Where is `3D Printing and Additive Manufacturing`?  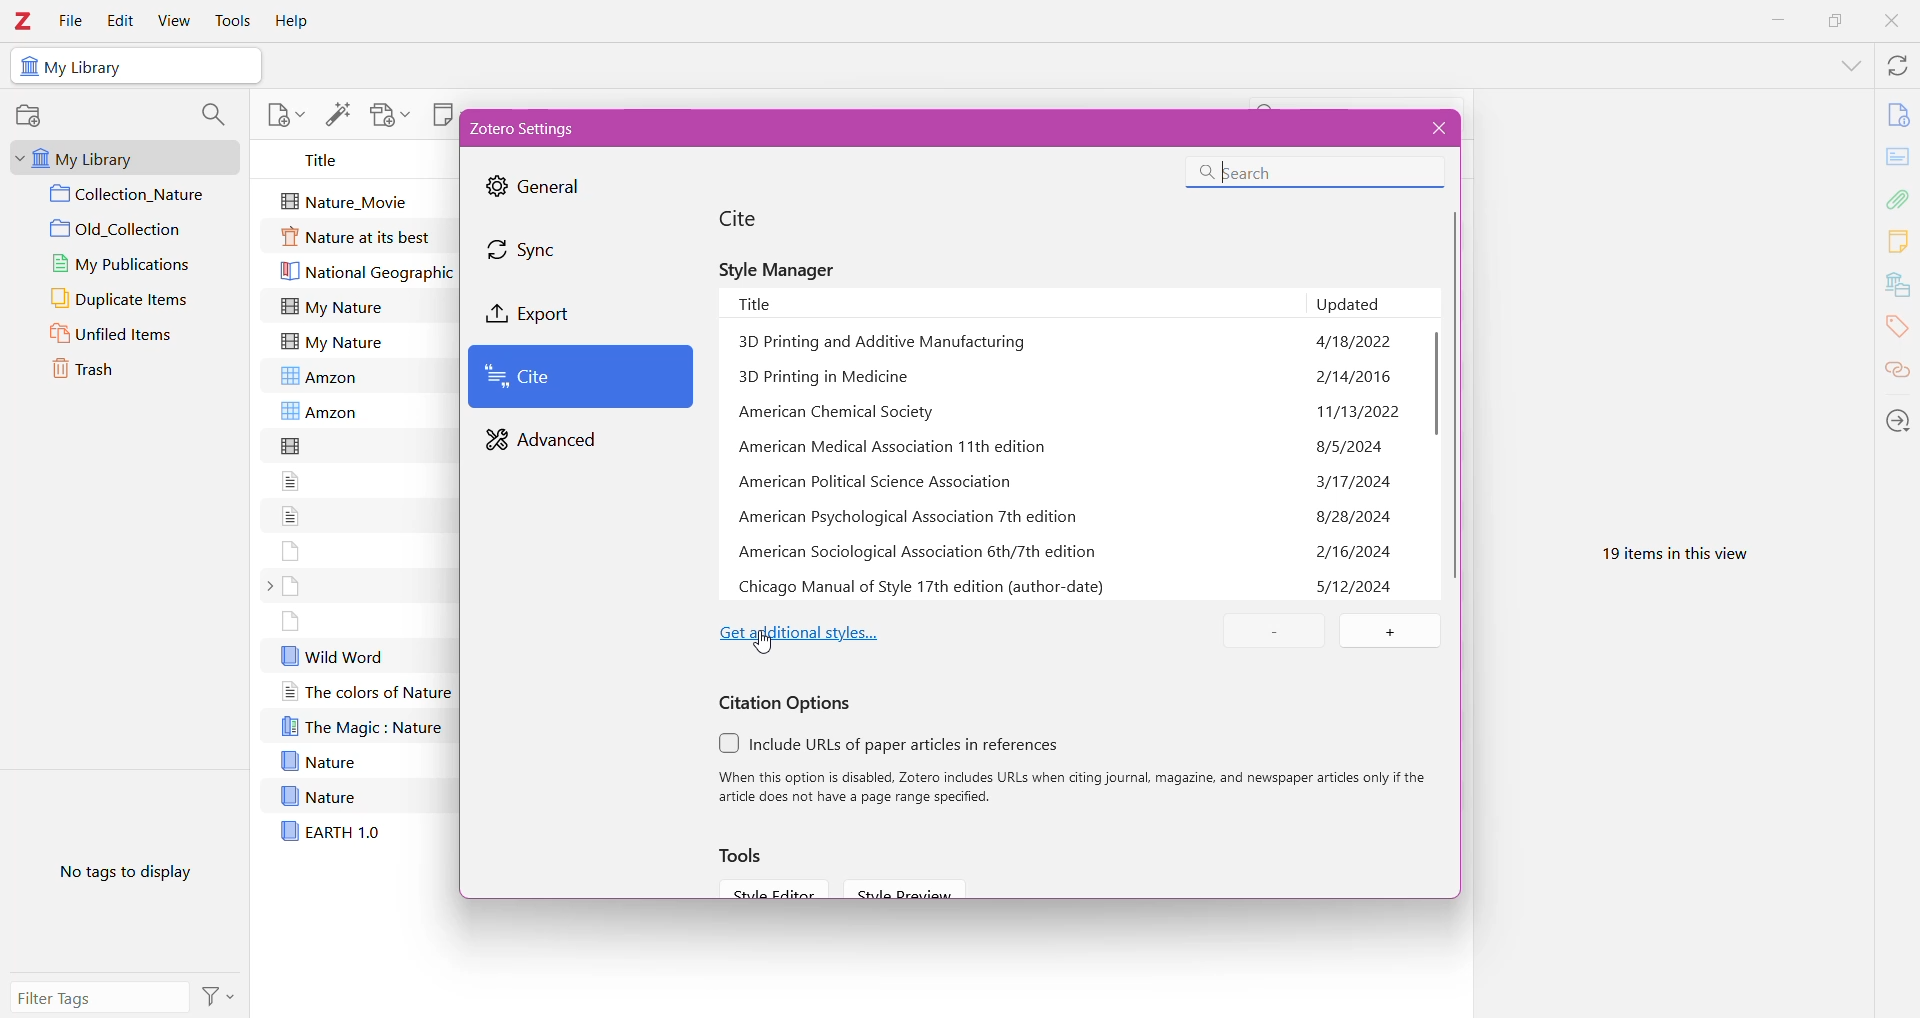
3D Printing and Additive Manufacturing is located at coordinates (885, 345).